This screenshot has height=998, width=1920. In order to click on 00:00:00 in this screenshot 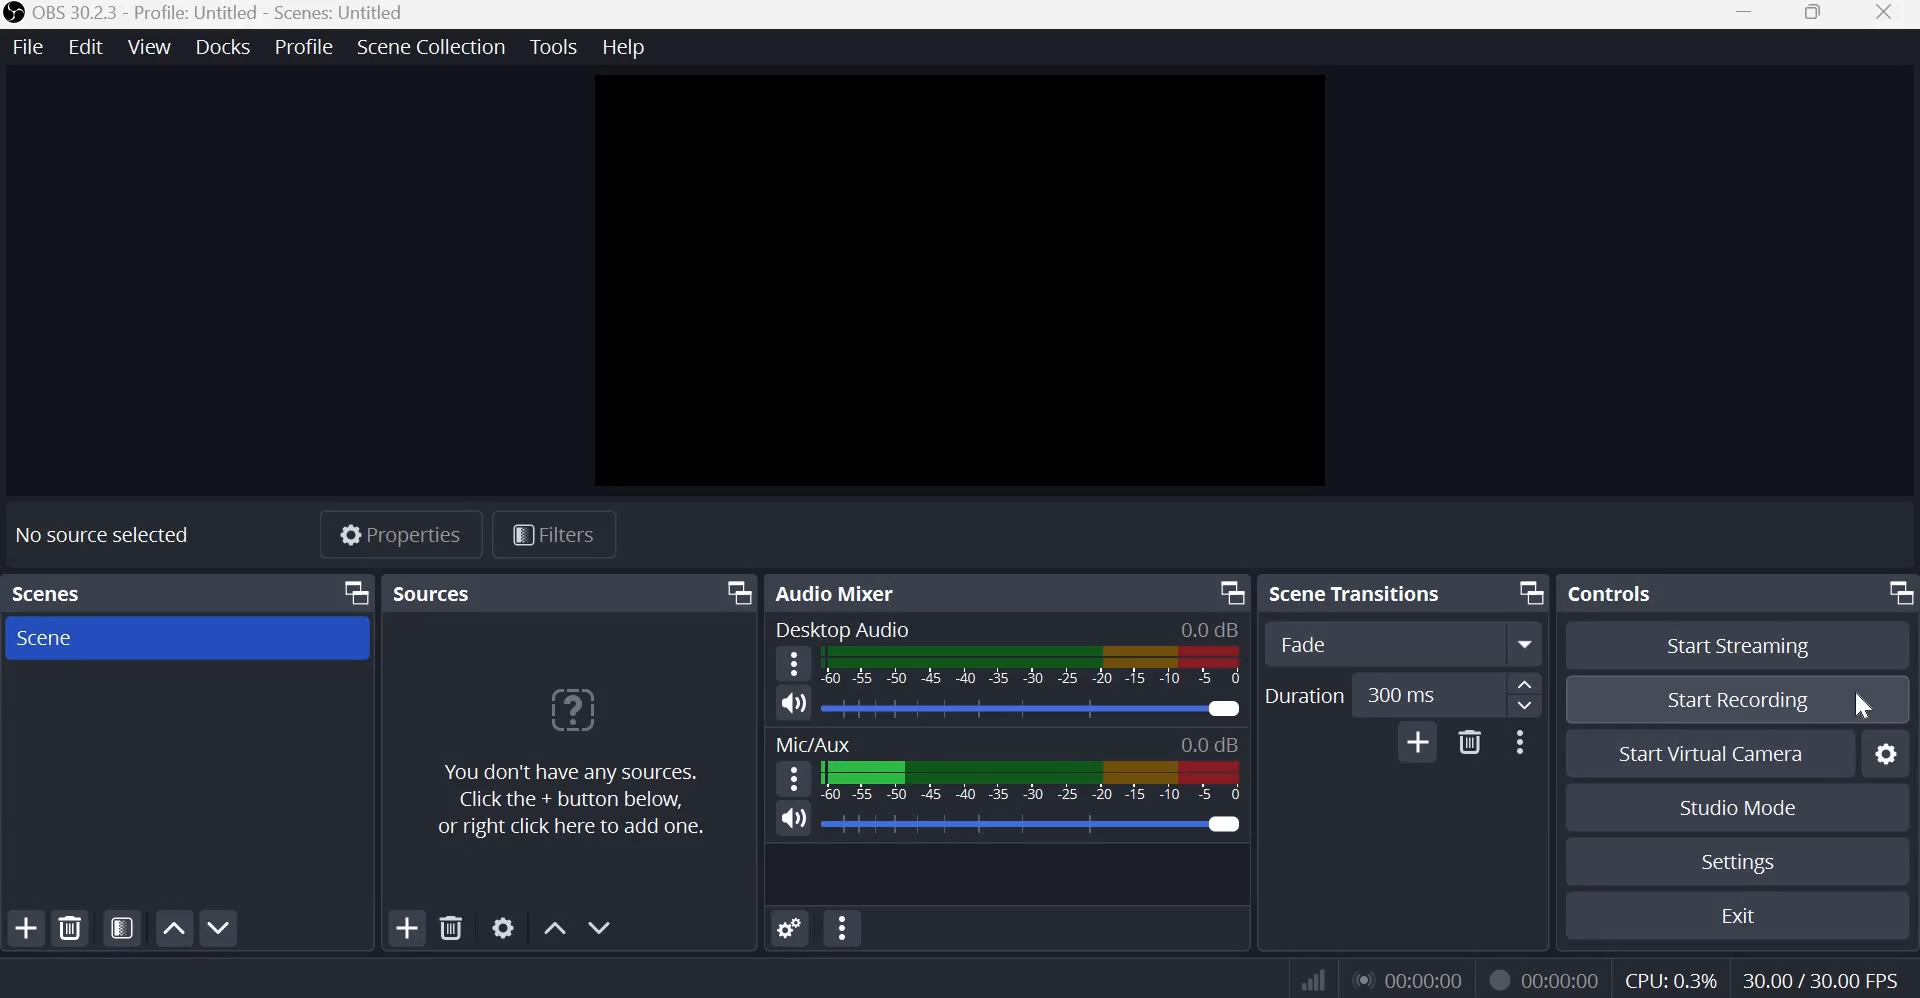, I will do `click(1563, 977)`.